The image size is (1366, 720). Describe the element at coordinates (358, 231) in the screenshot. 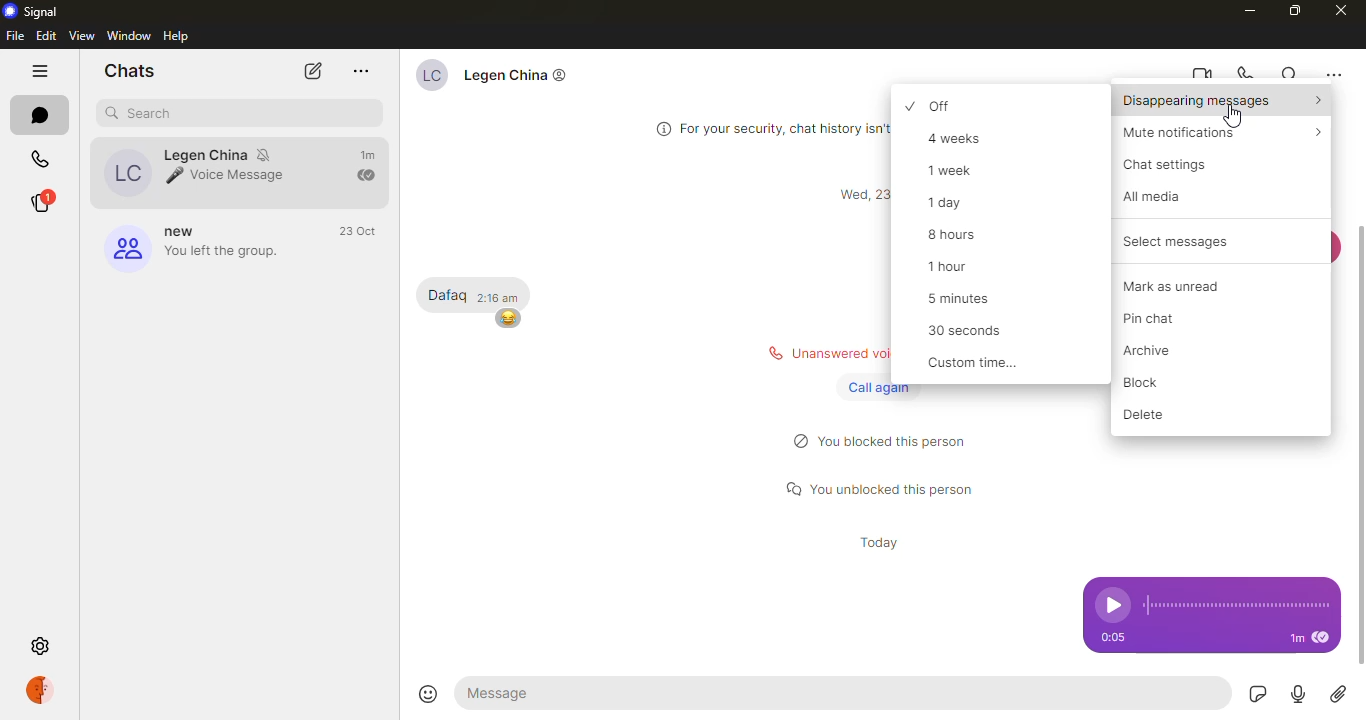

I see `time` at that location.